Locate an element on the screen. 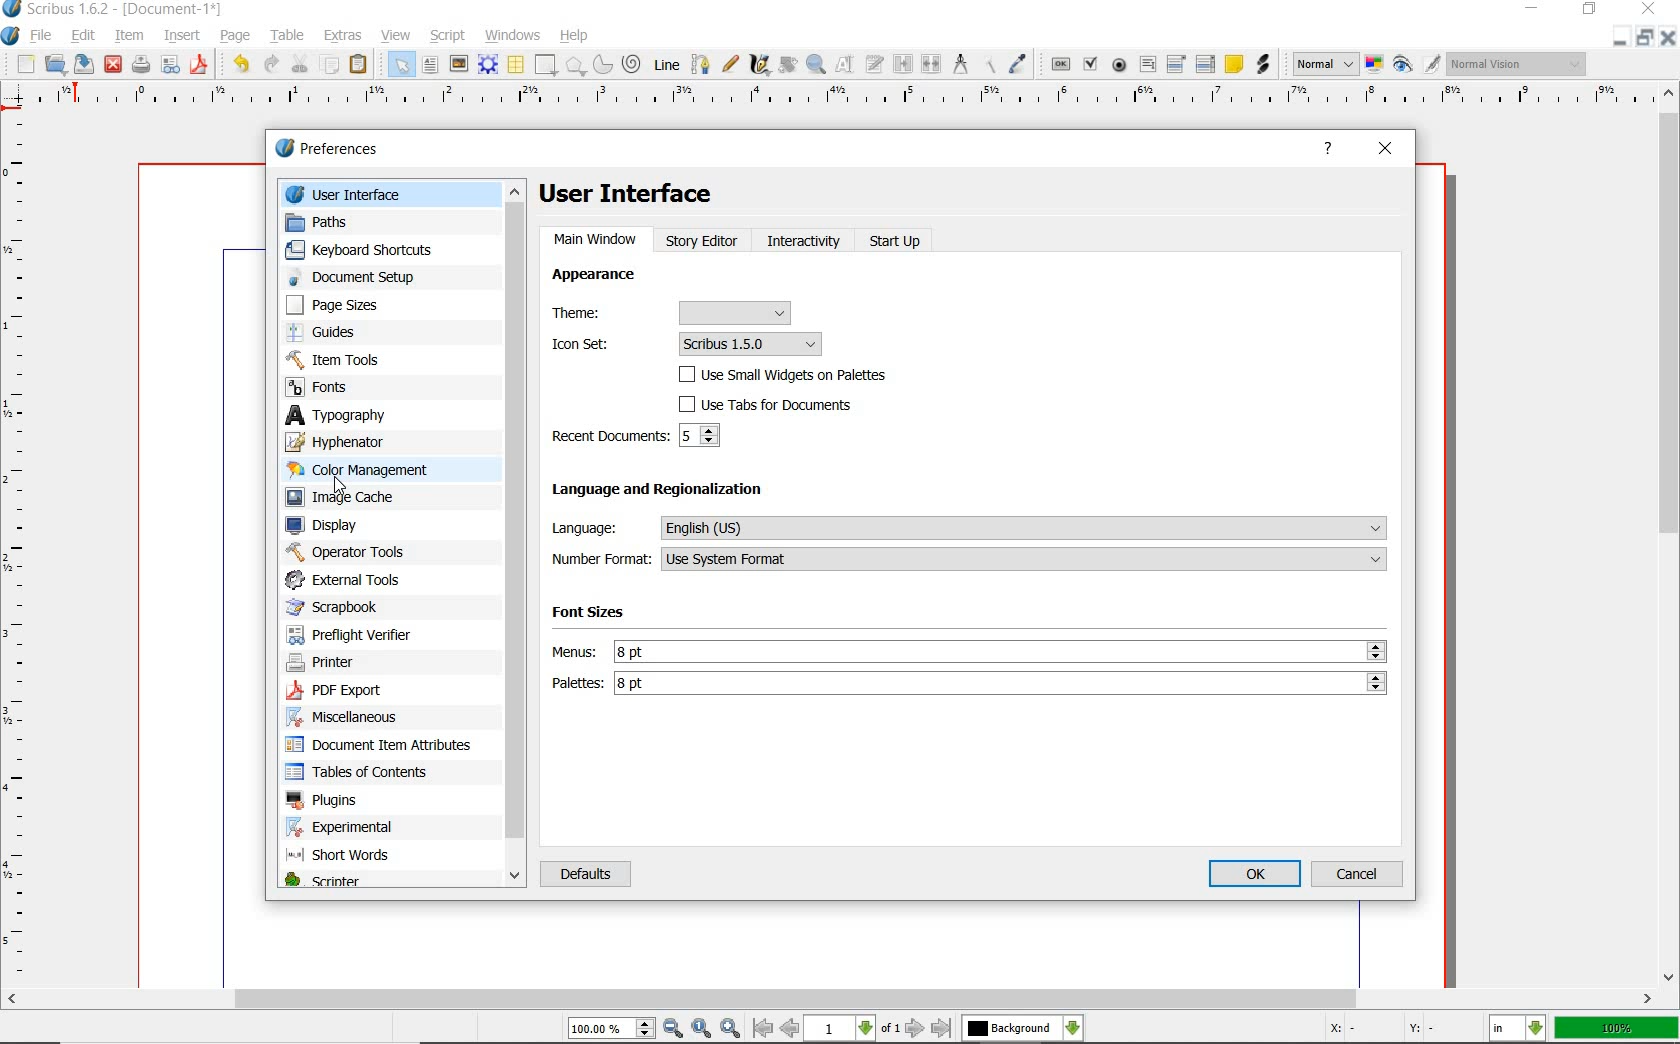 This screenshot has height=1044, width=1680. table is located at coordinates (516, 66).